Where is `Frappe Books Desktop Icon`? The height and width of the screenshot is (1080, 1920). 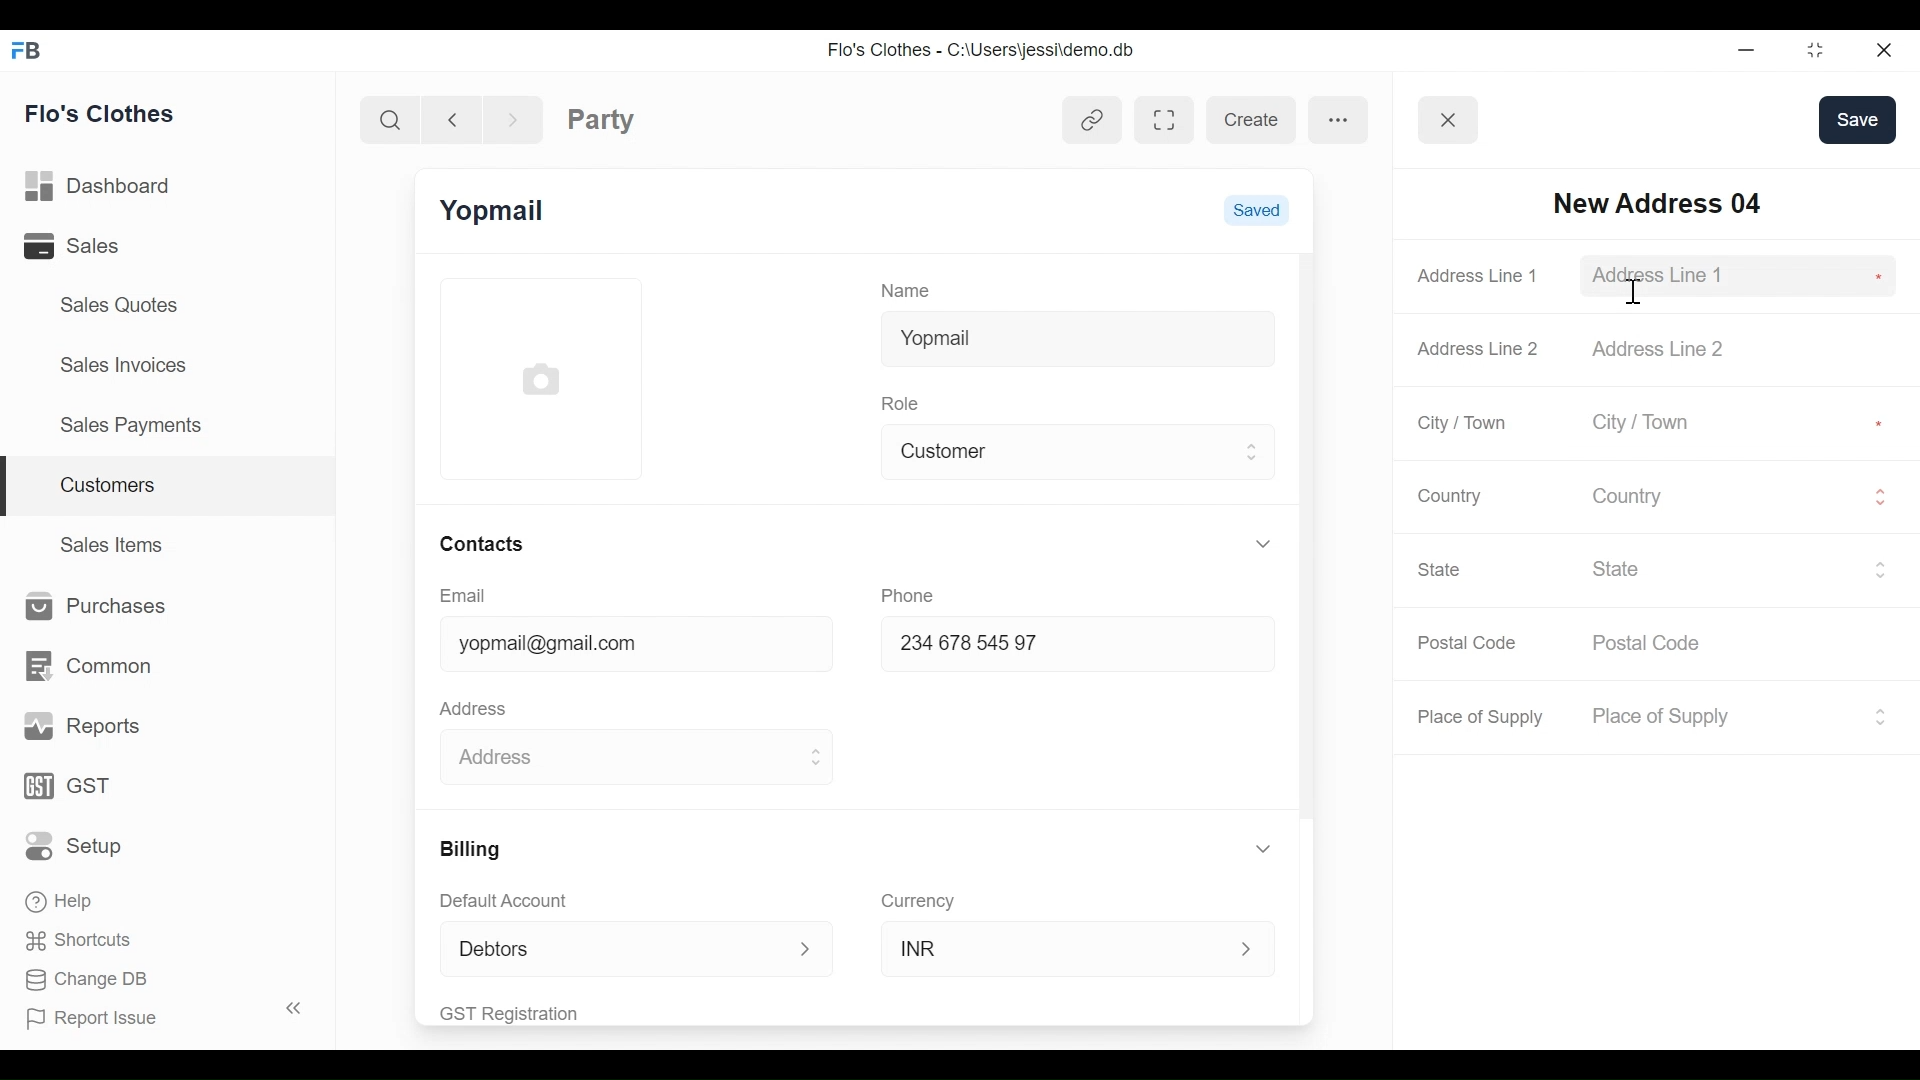 Frappe Books Desktop Icon is located at coordinates (24, 52).